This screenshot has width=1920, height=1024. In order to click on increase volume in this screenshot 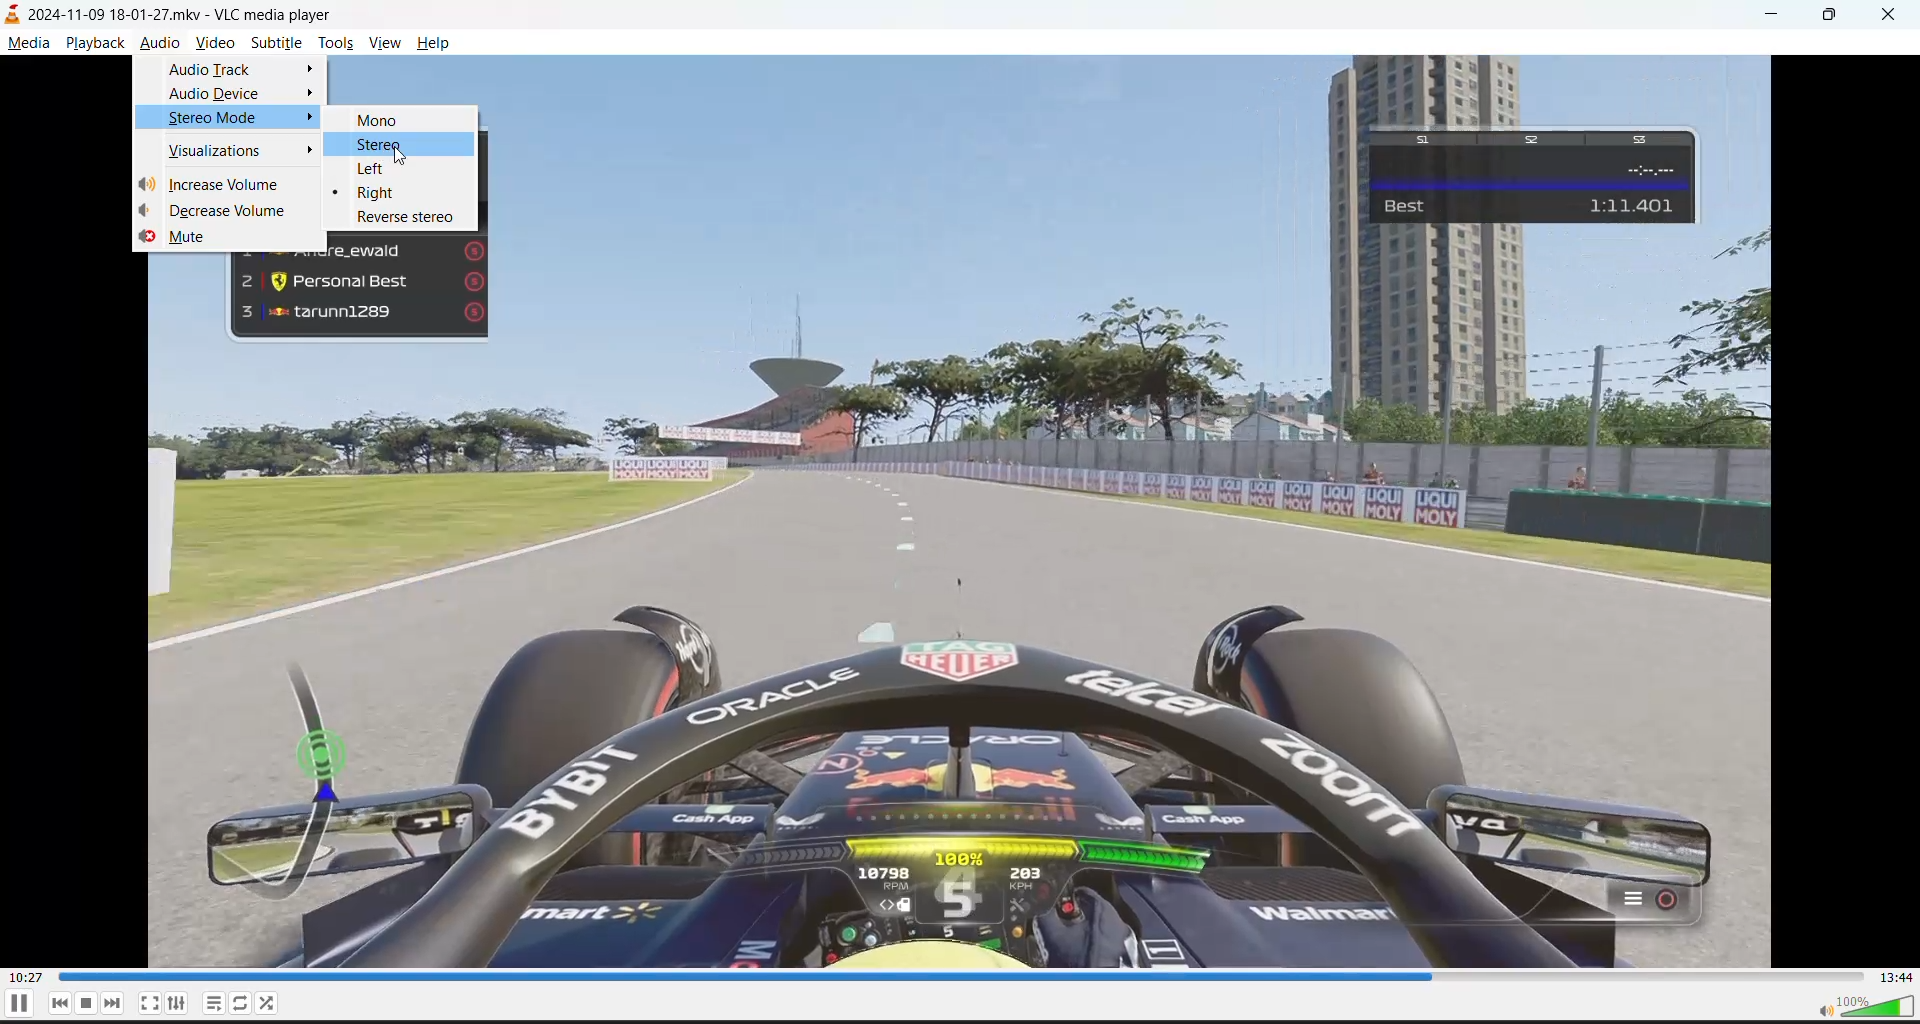, I will do `click(211, 182)`.